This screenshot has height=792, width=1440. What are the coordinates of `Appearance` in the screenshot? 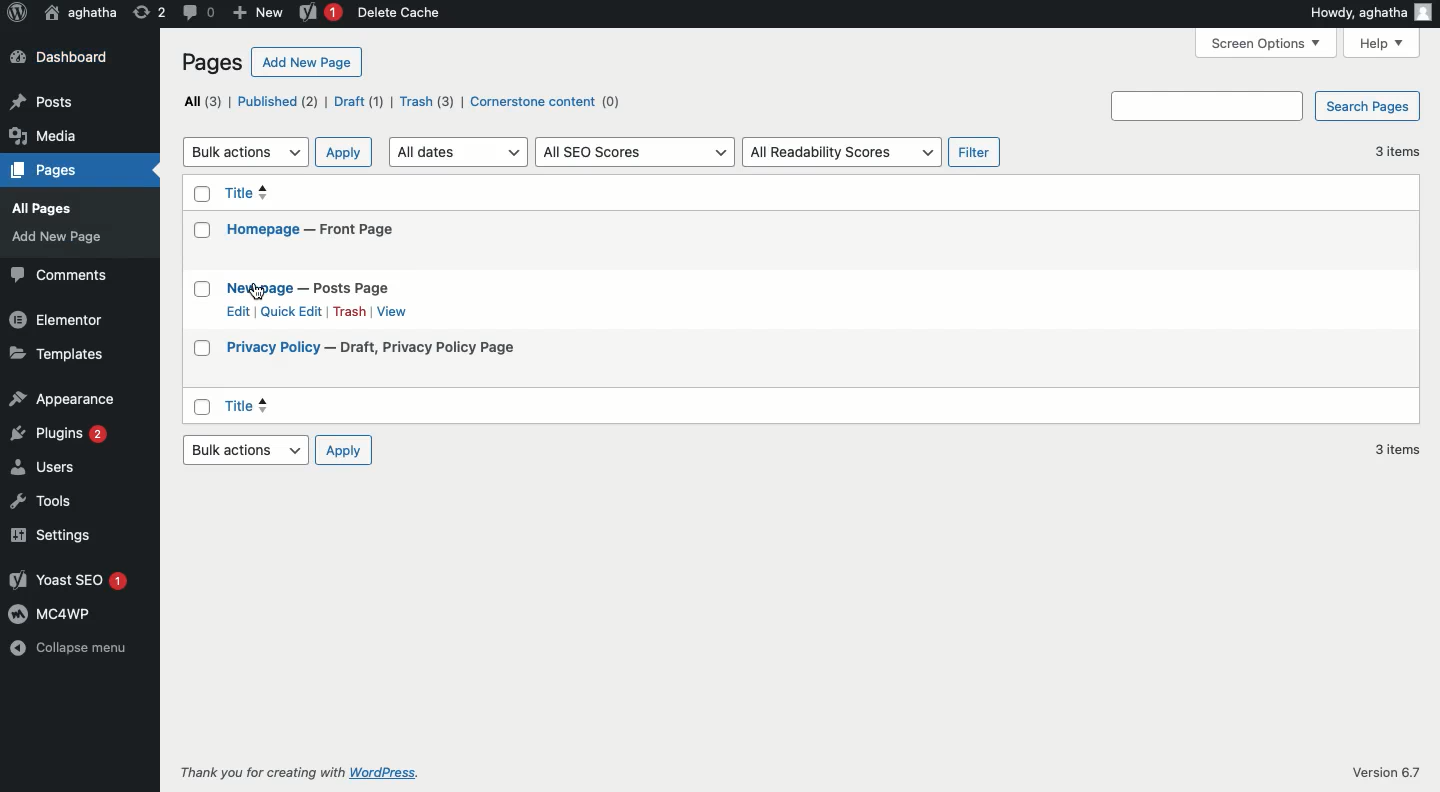 It's located at (63, 398).